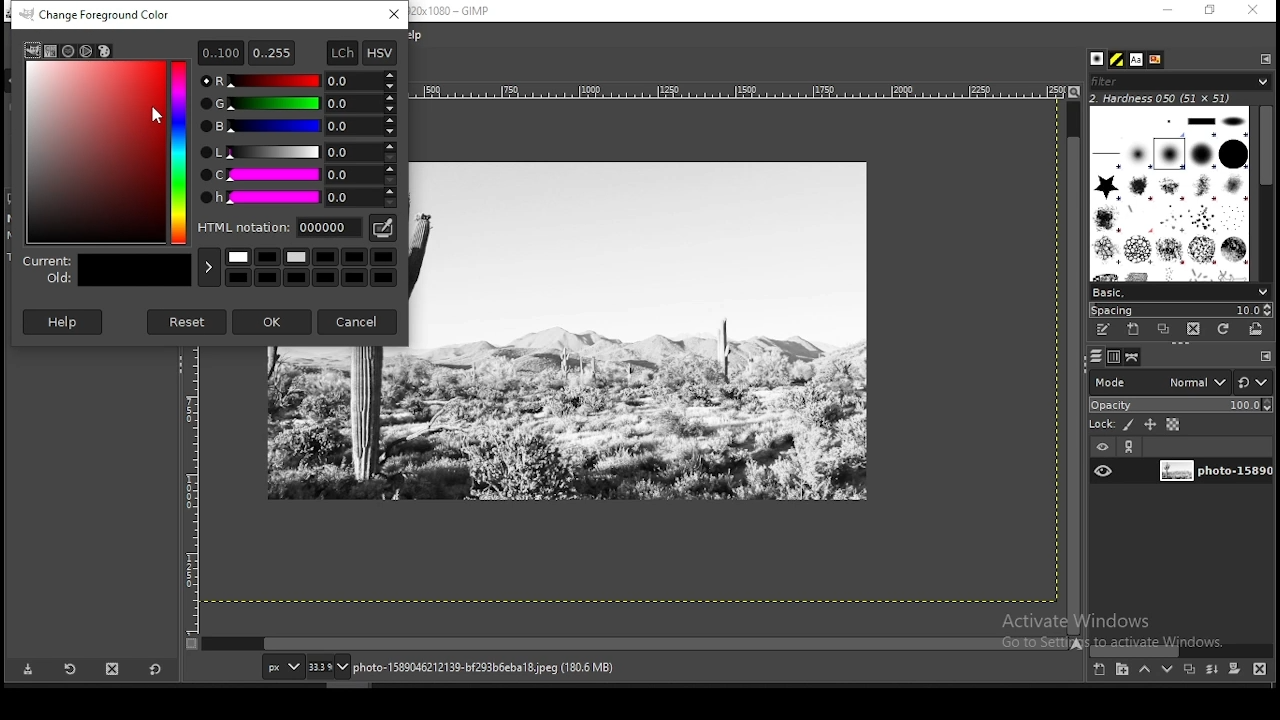 Image resolution: width=1280 pixels, height=720 pixels. What do you see at coordinates (297, 198) in the screenshot?
I see `lch hue` at bounding box center [297, 198].